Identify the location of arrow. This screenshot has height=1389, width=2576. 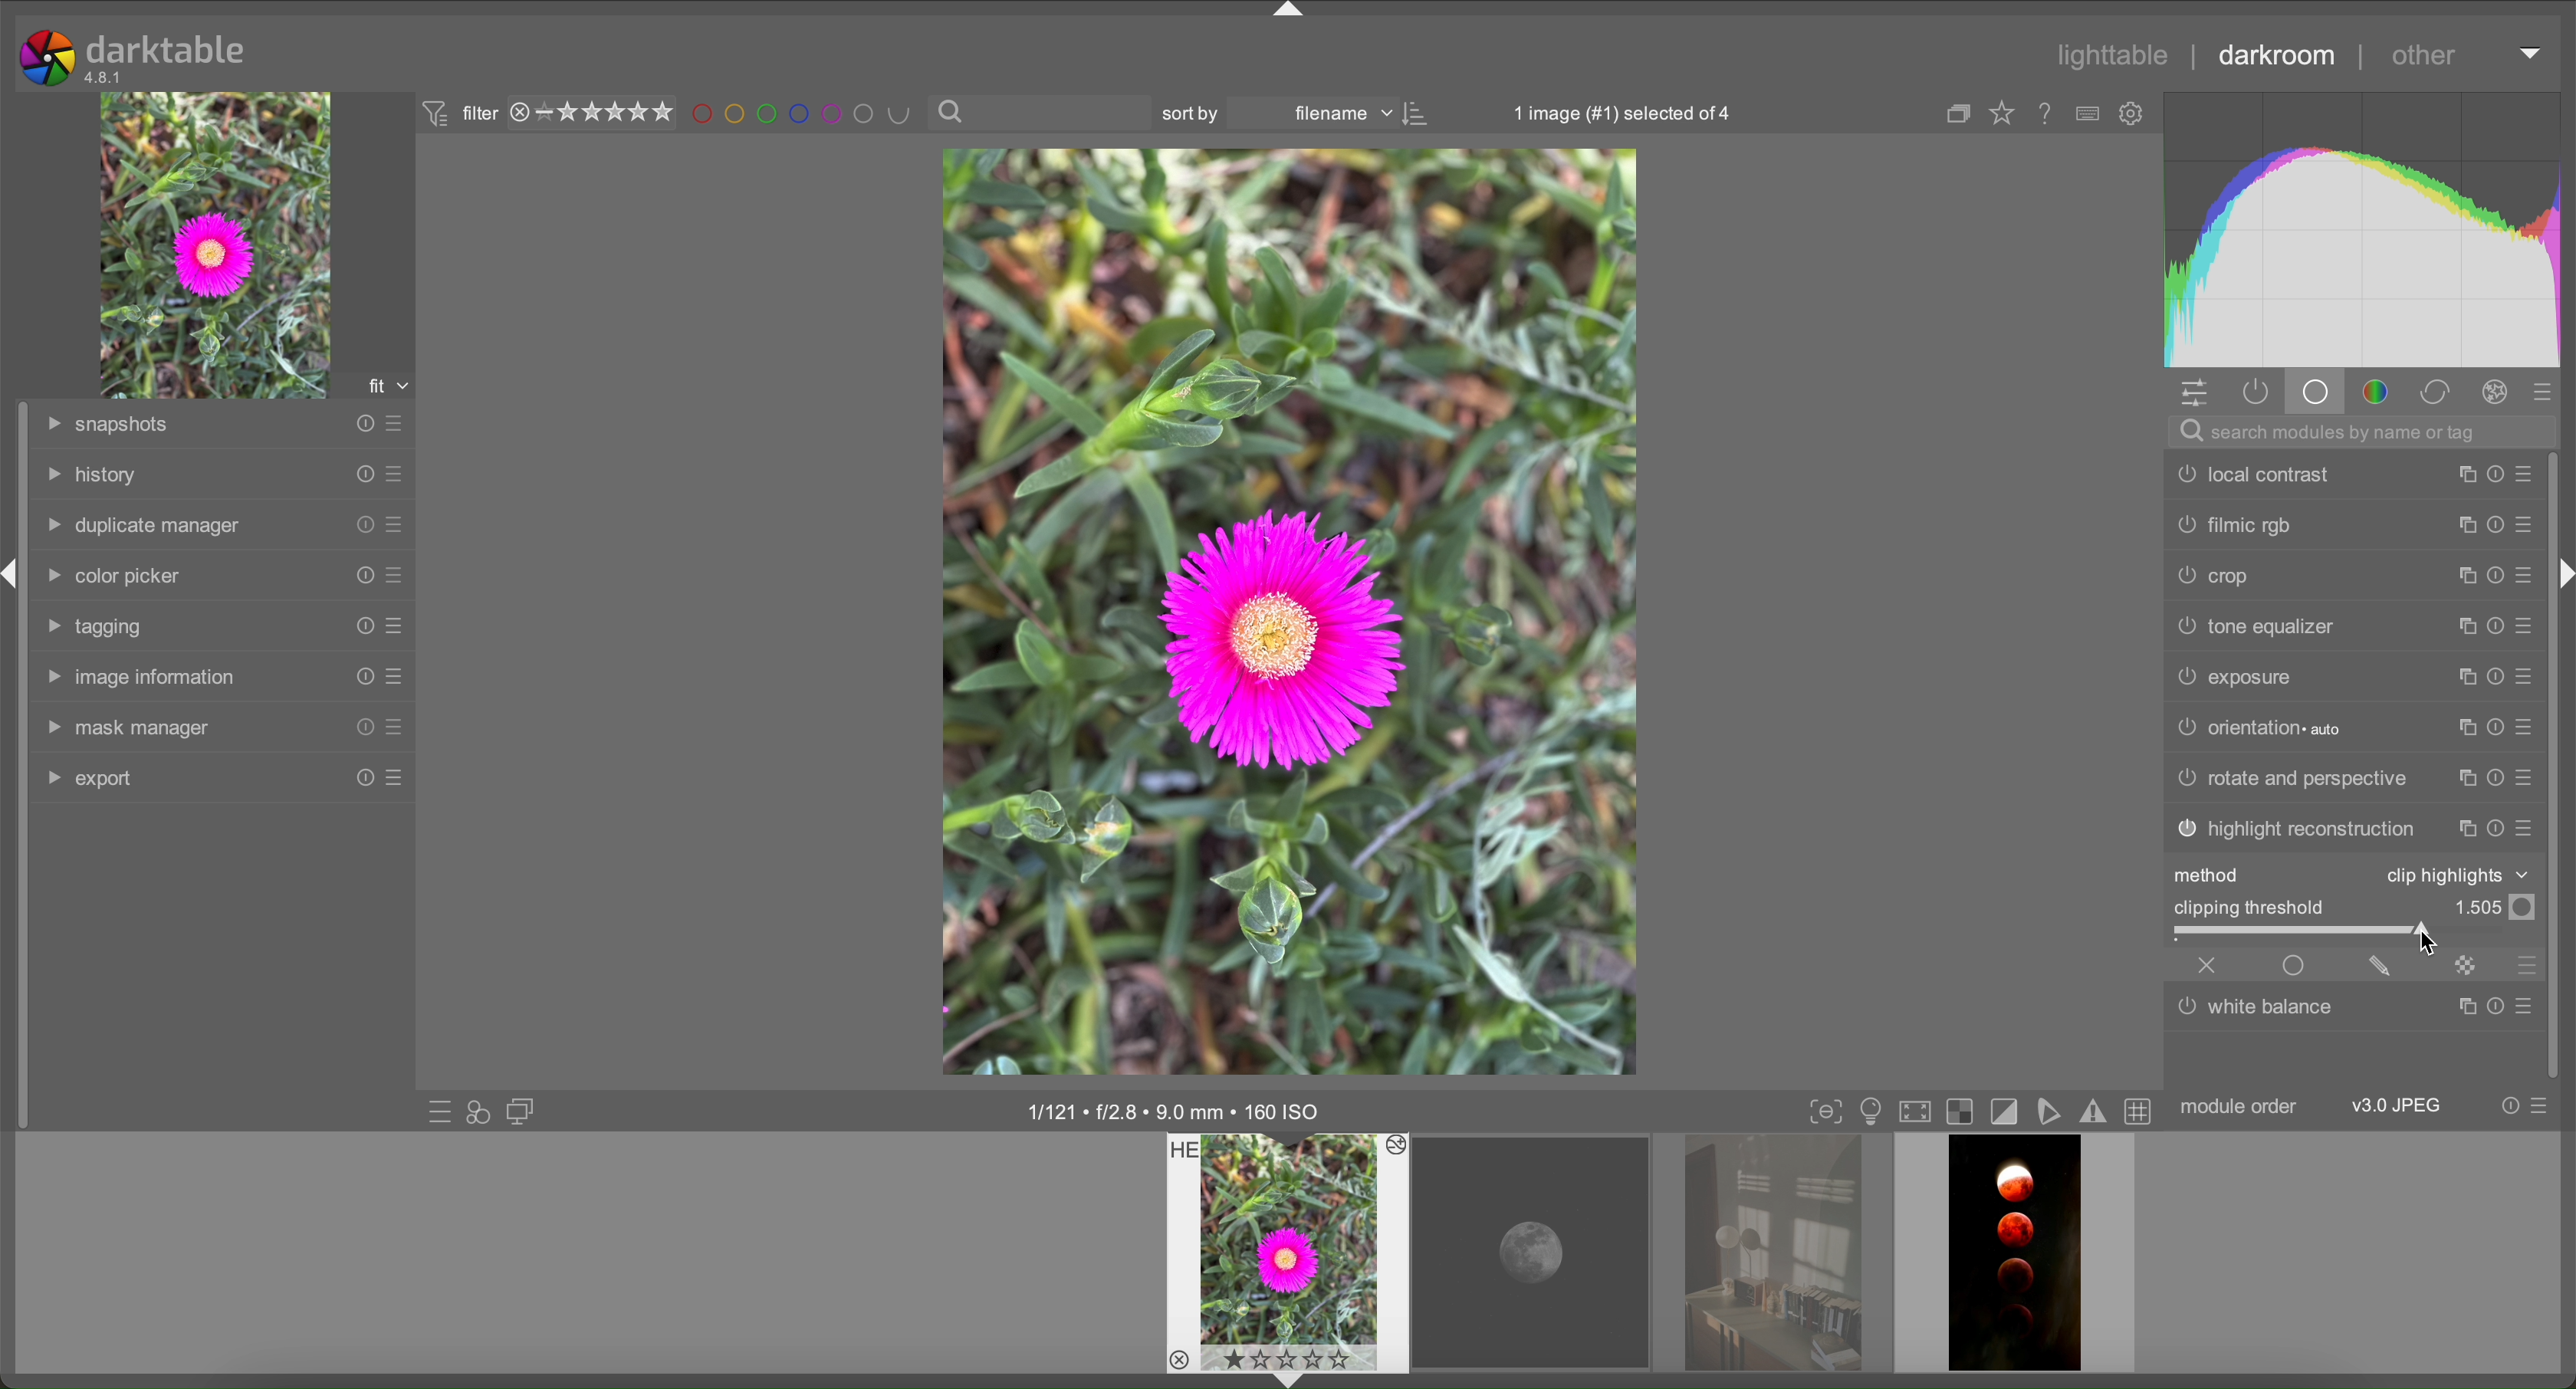
(1286, 1379).